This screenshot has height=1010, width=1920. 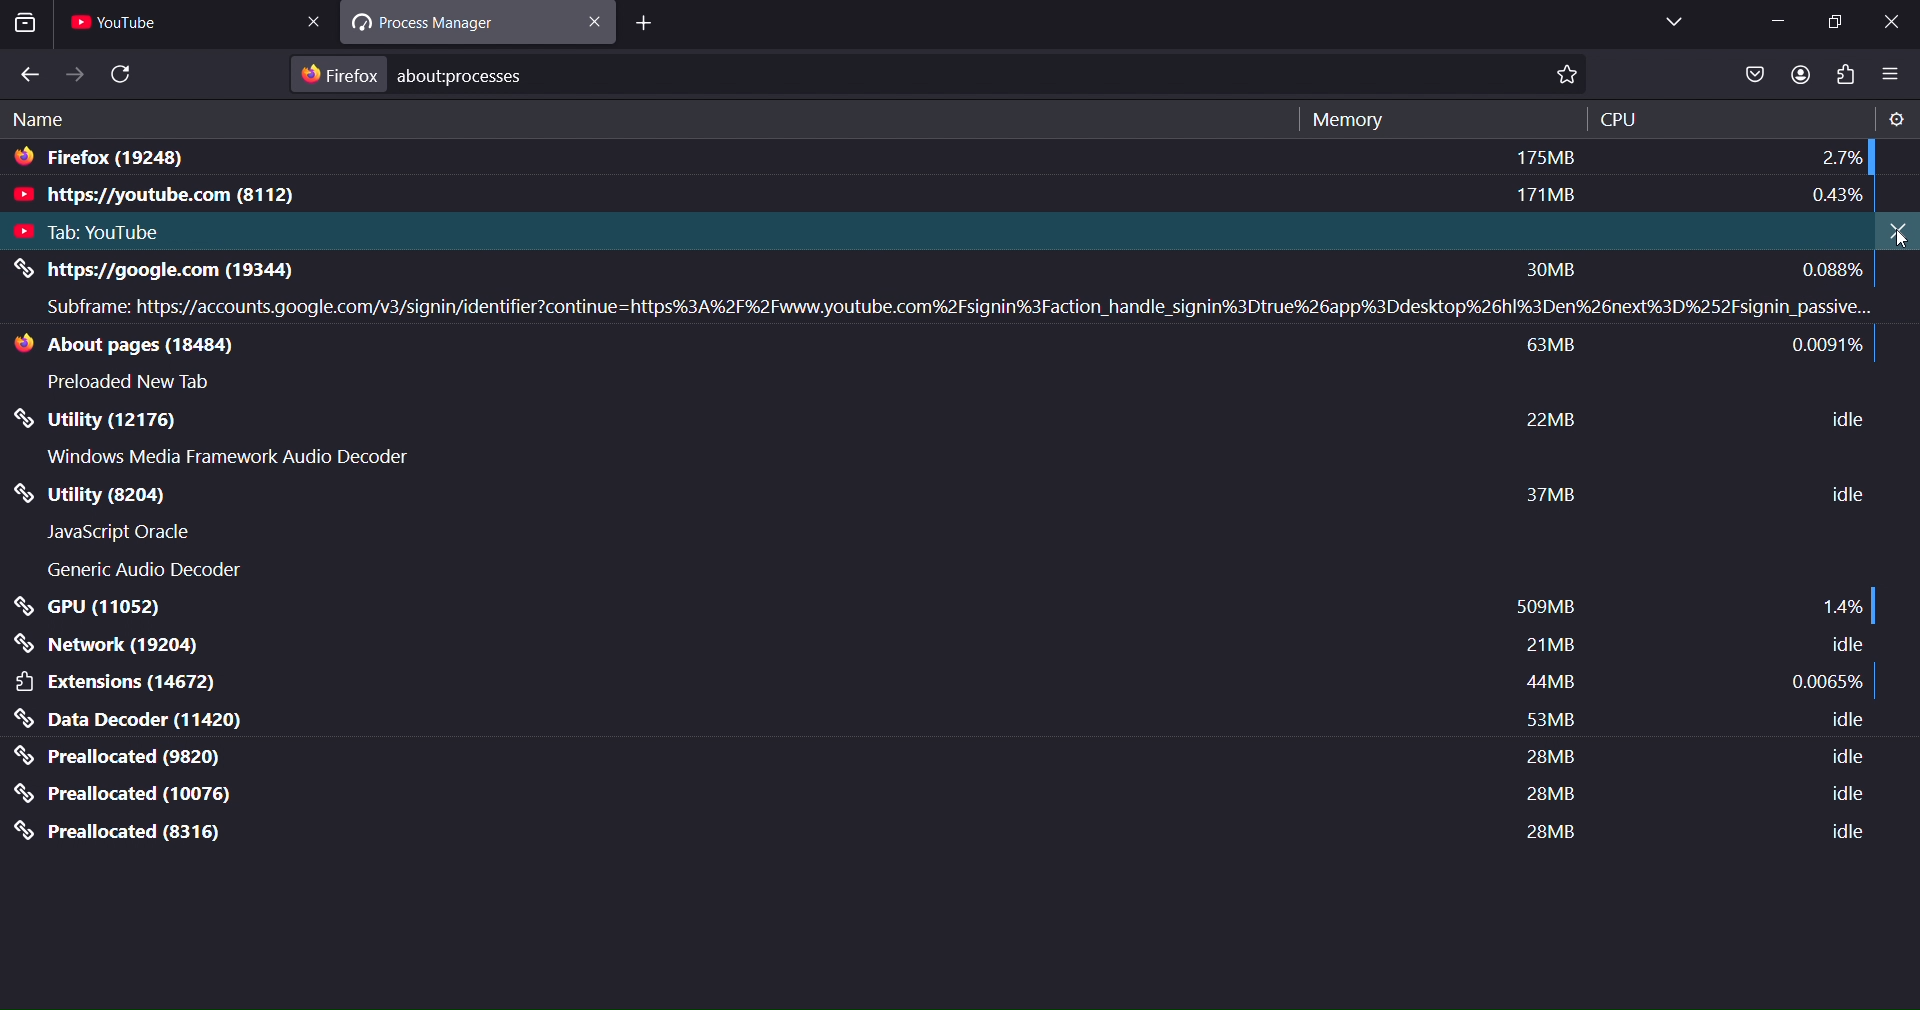 I want to click on 30 MB, so click(x=1552, y=270).